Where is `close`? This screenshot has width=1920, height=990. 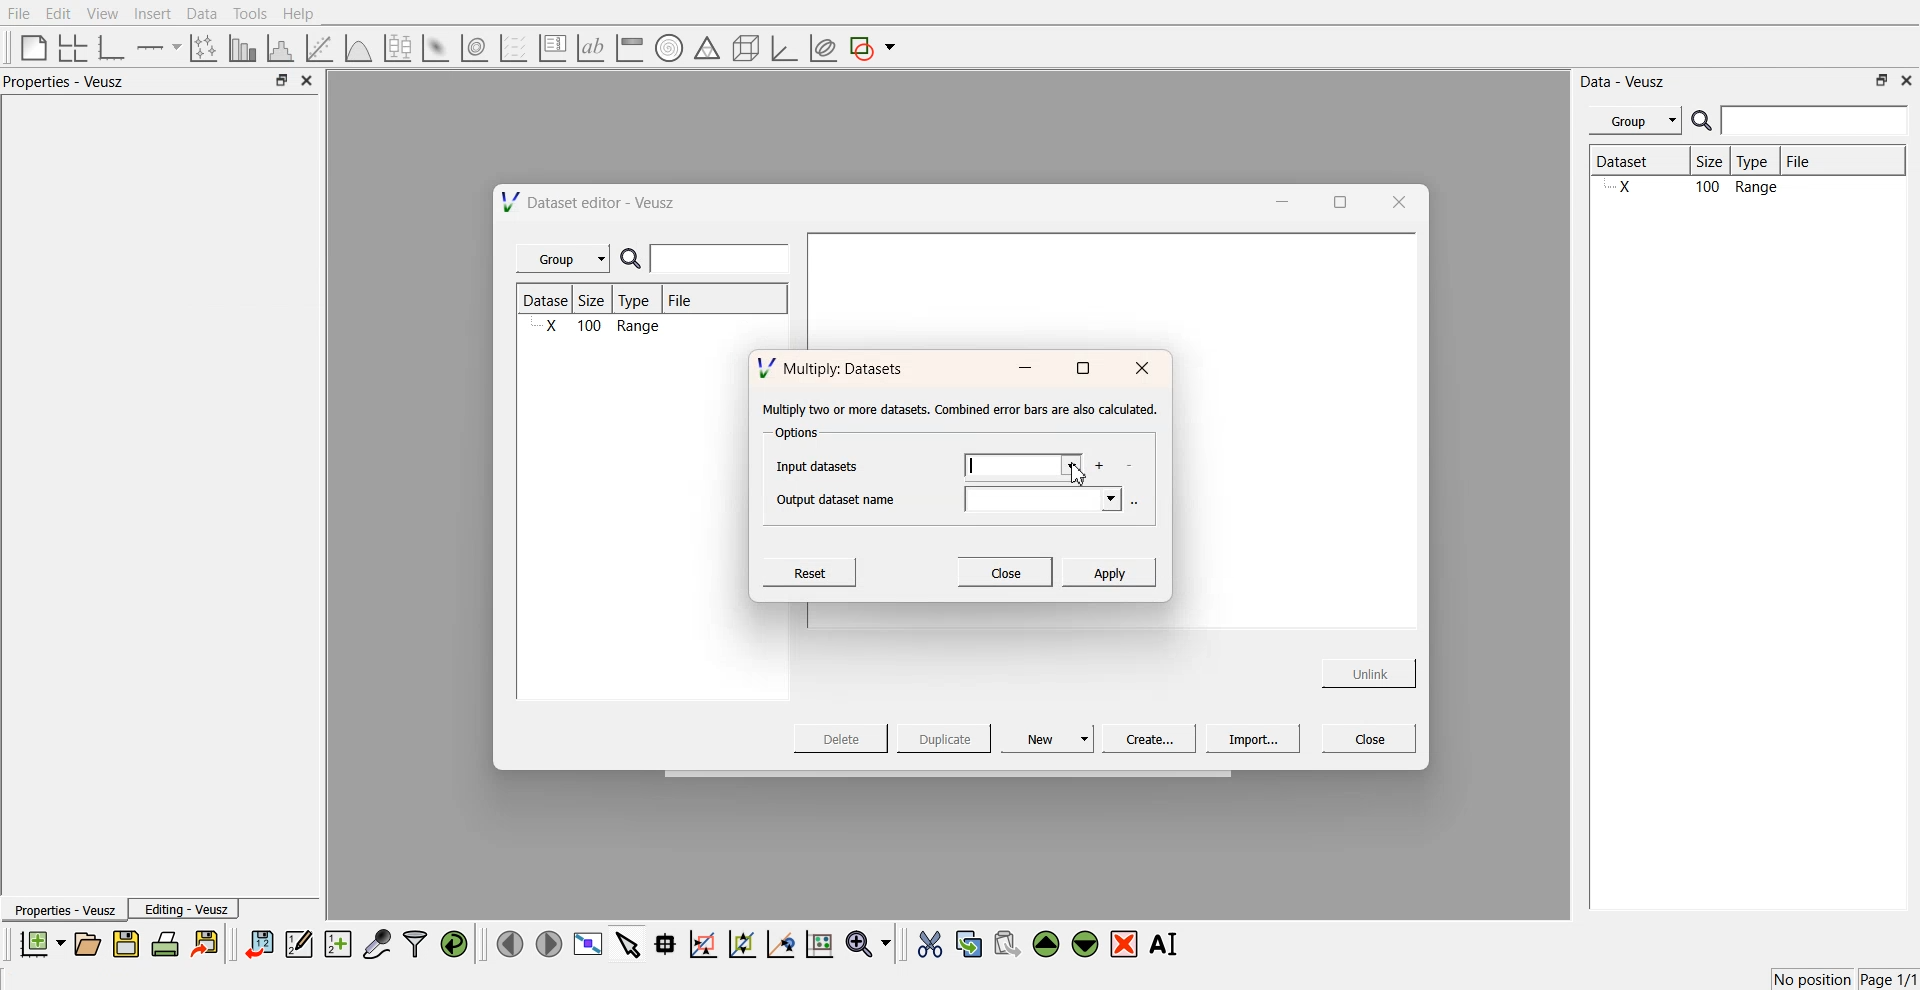 close is located at coordinates (308, 81).